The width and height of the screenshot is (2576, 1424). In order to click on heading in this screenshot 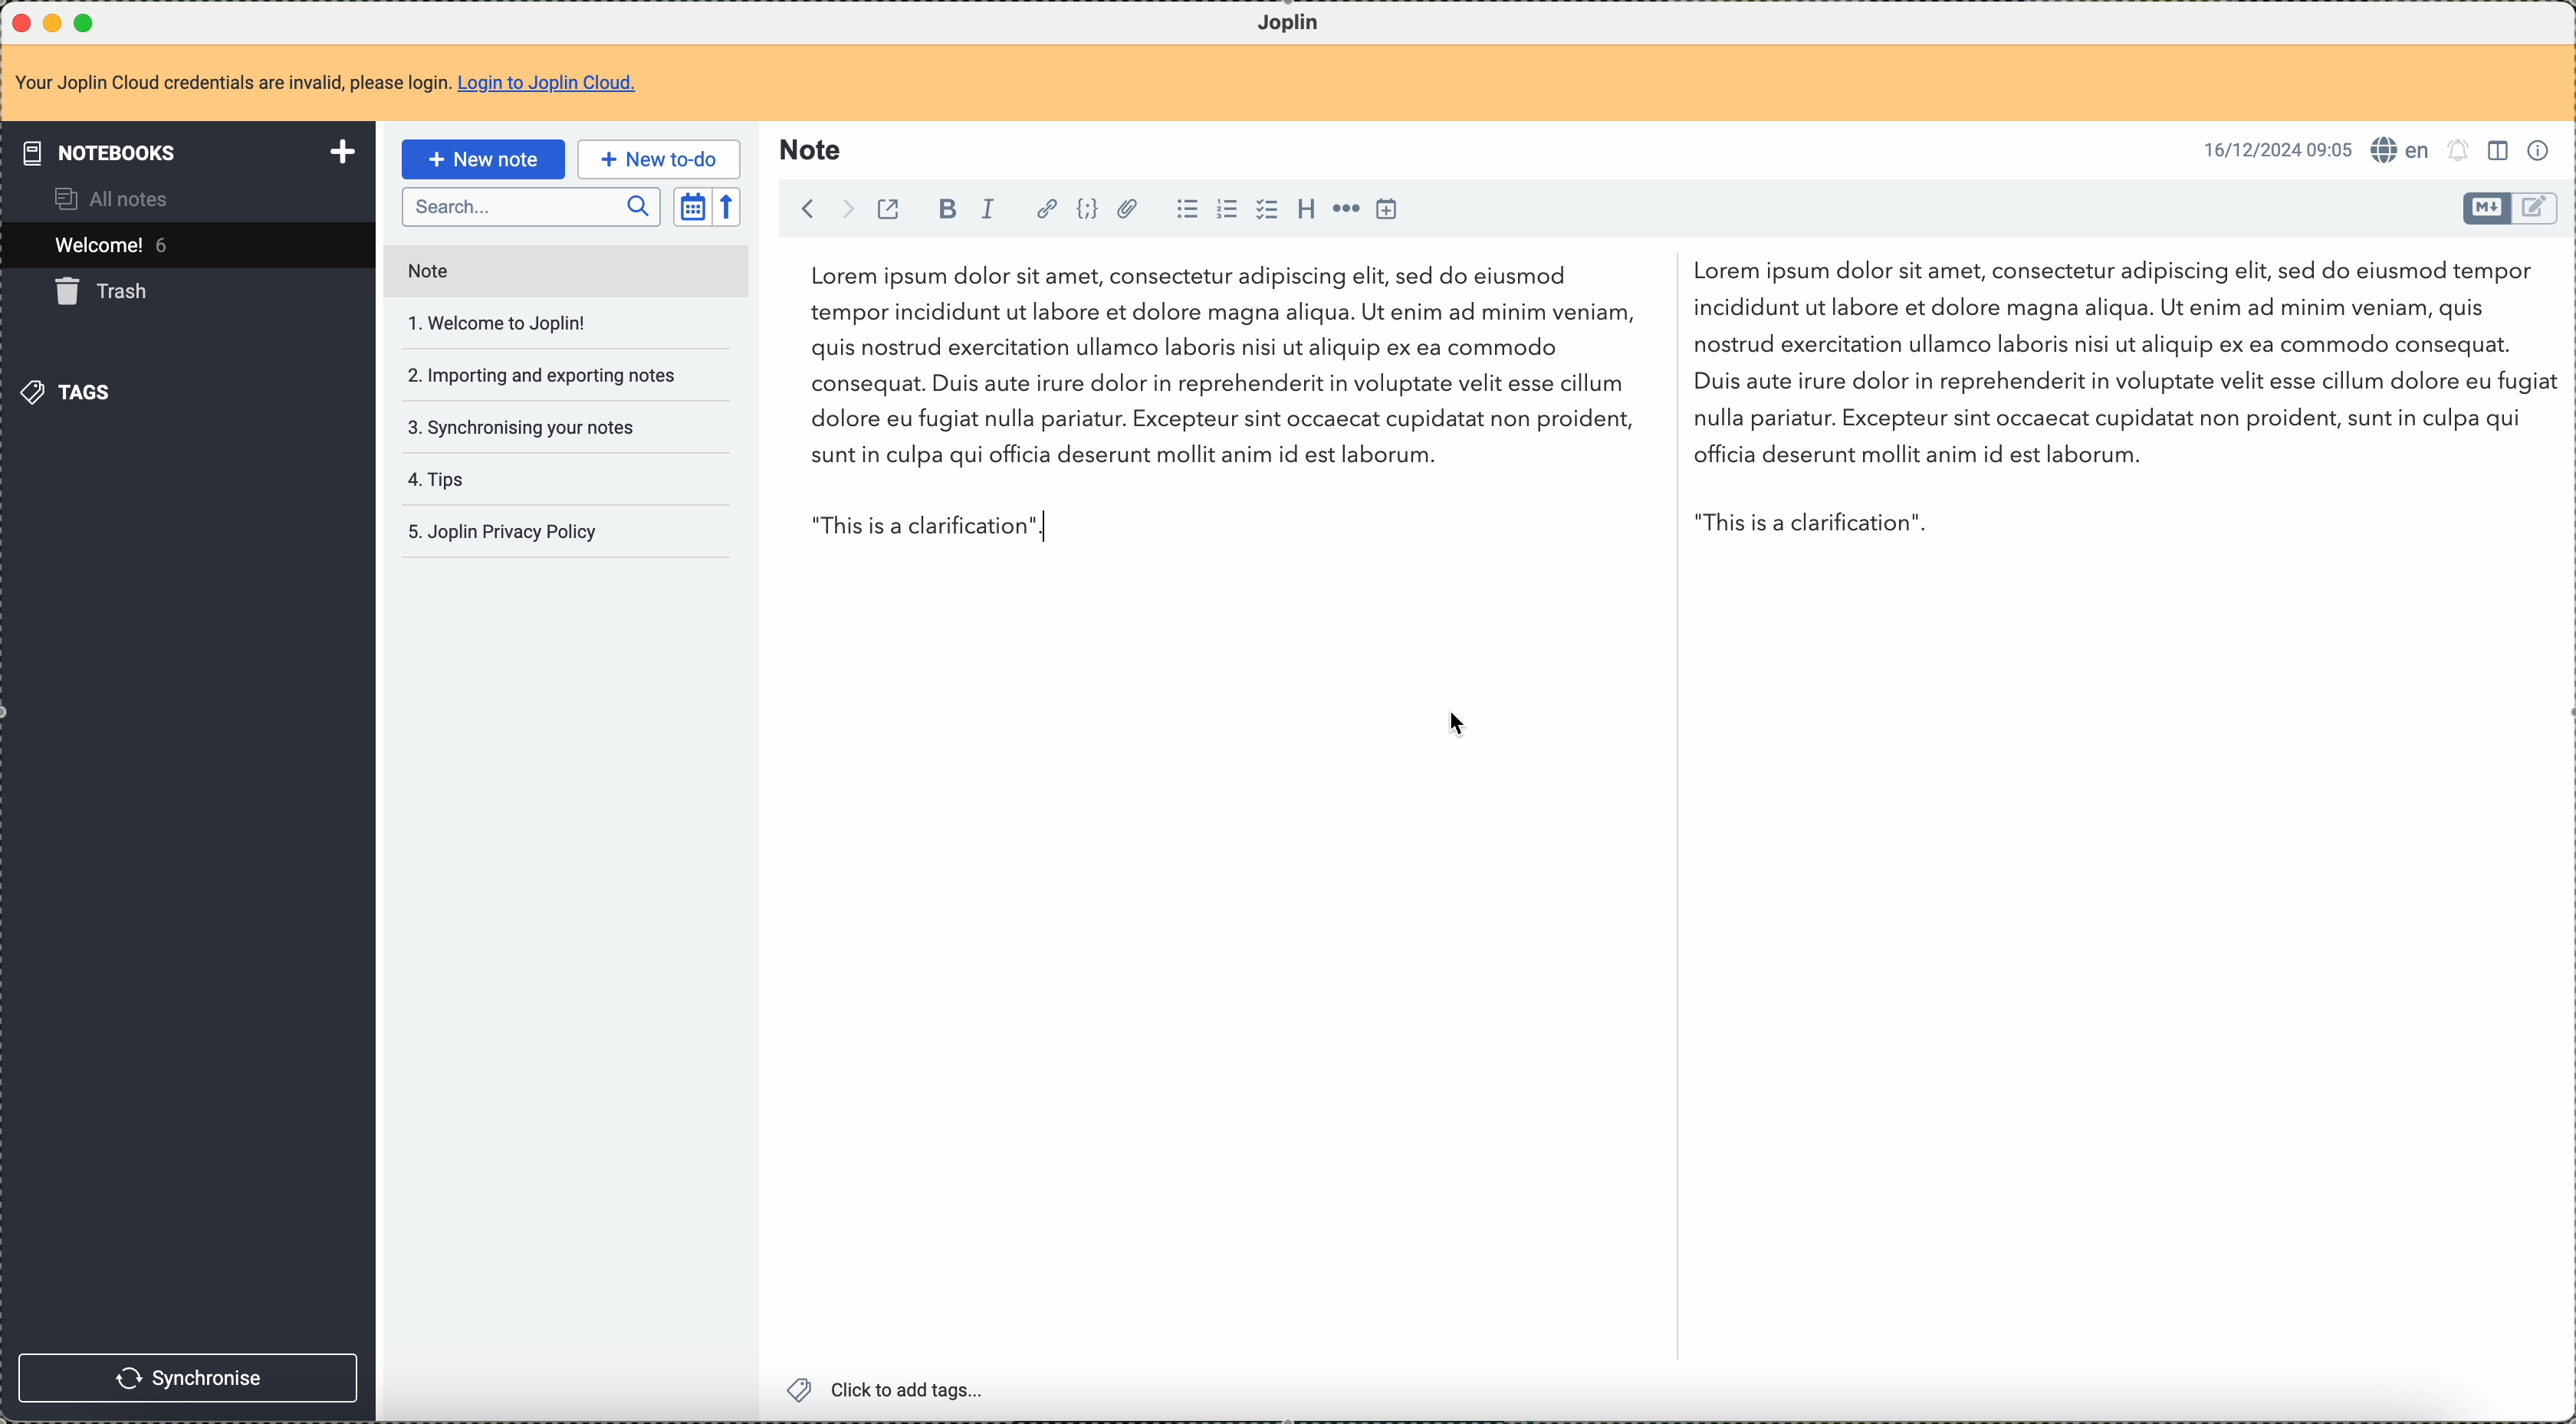, I will do `click(1306, 212)`.